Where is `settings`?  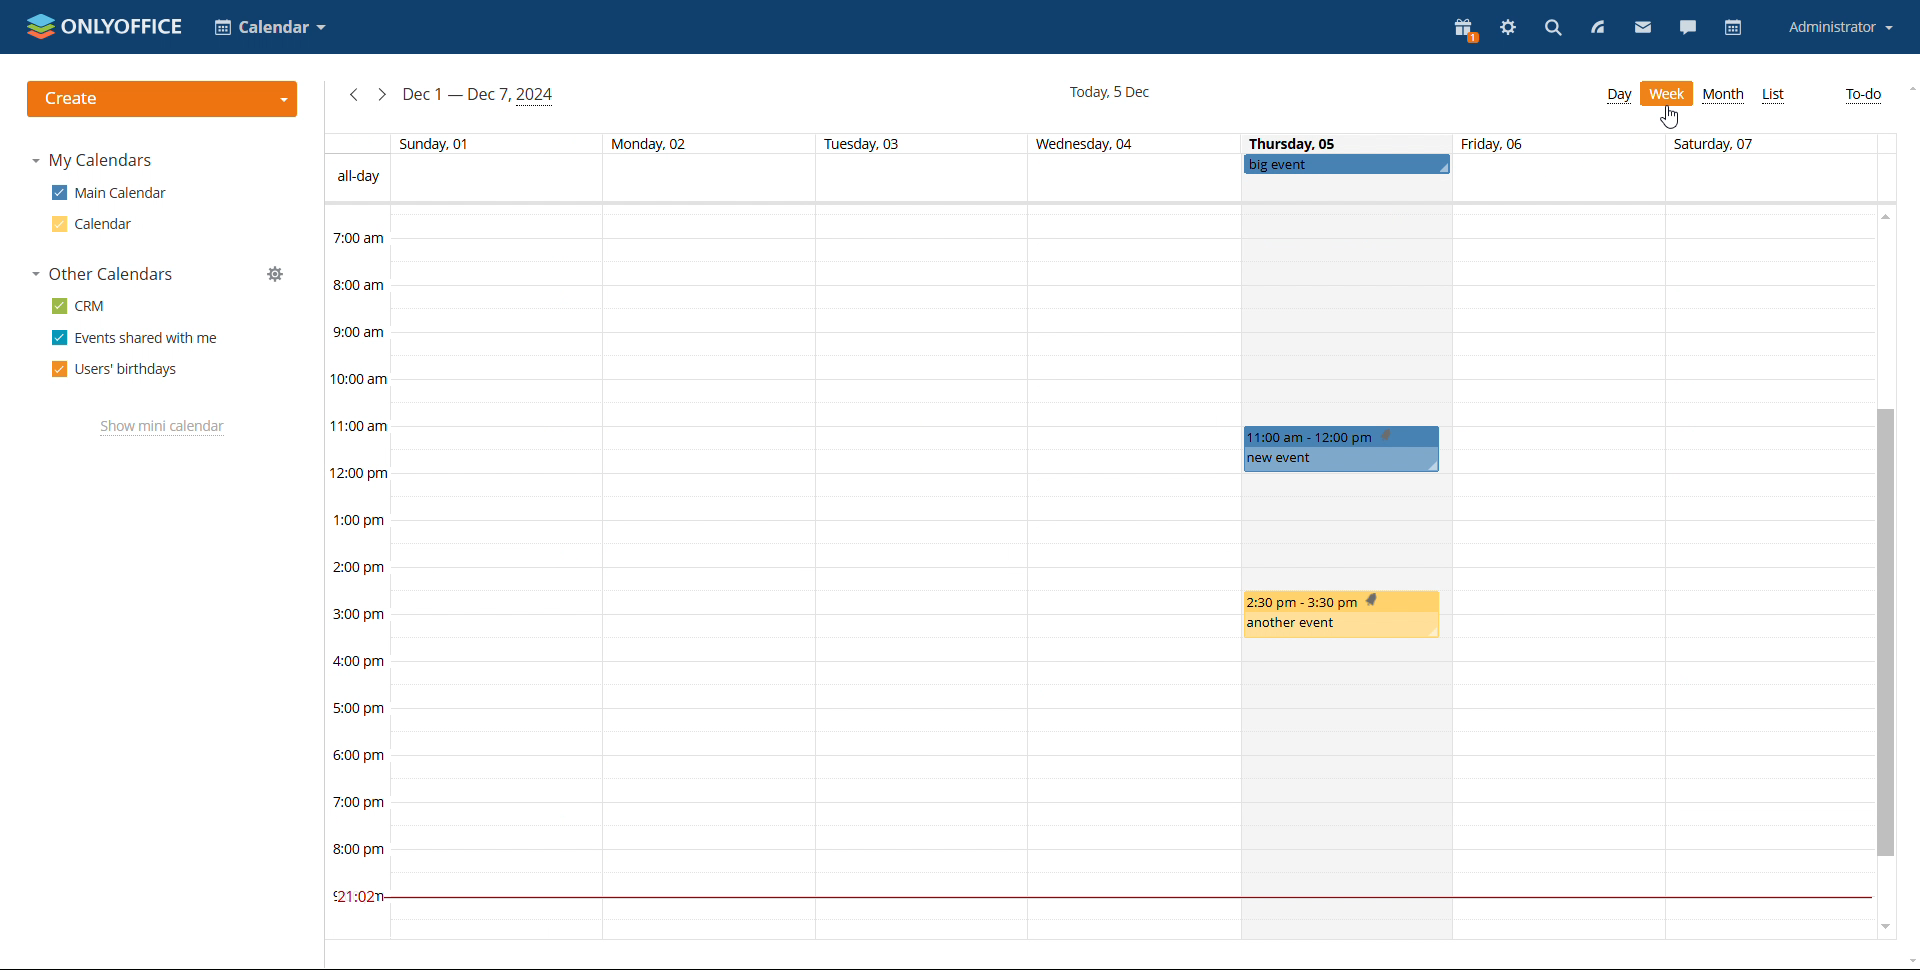
settings is located at coordinates (1506, 27).